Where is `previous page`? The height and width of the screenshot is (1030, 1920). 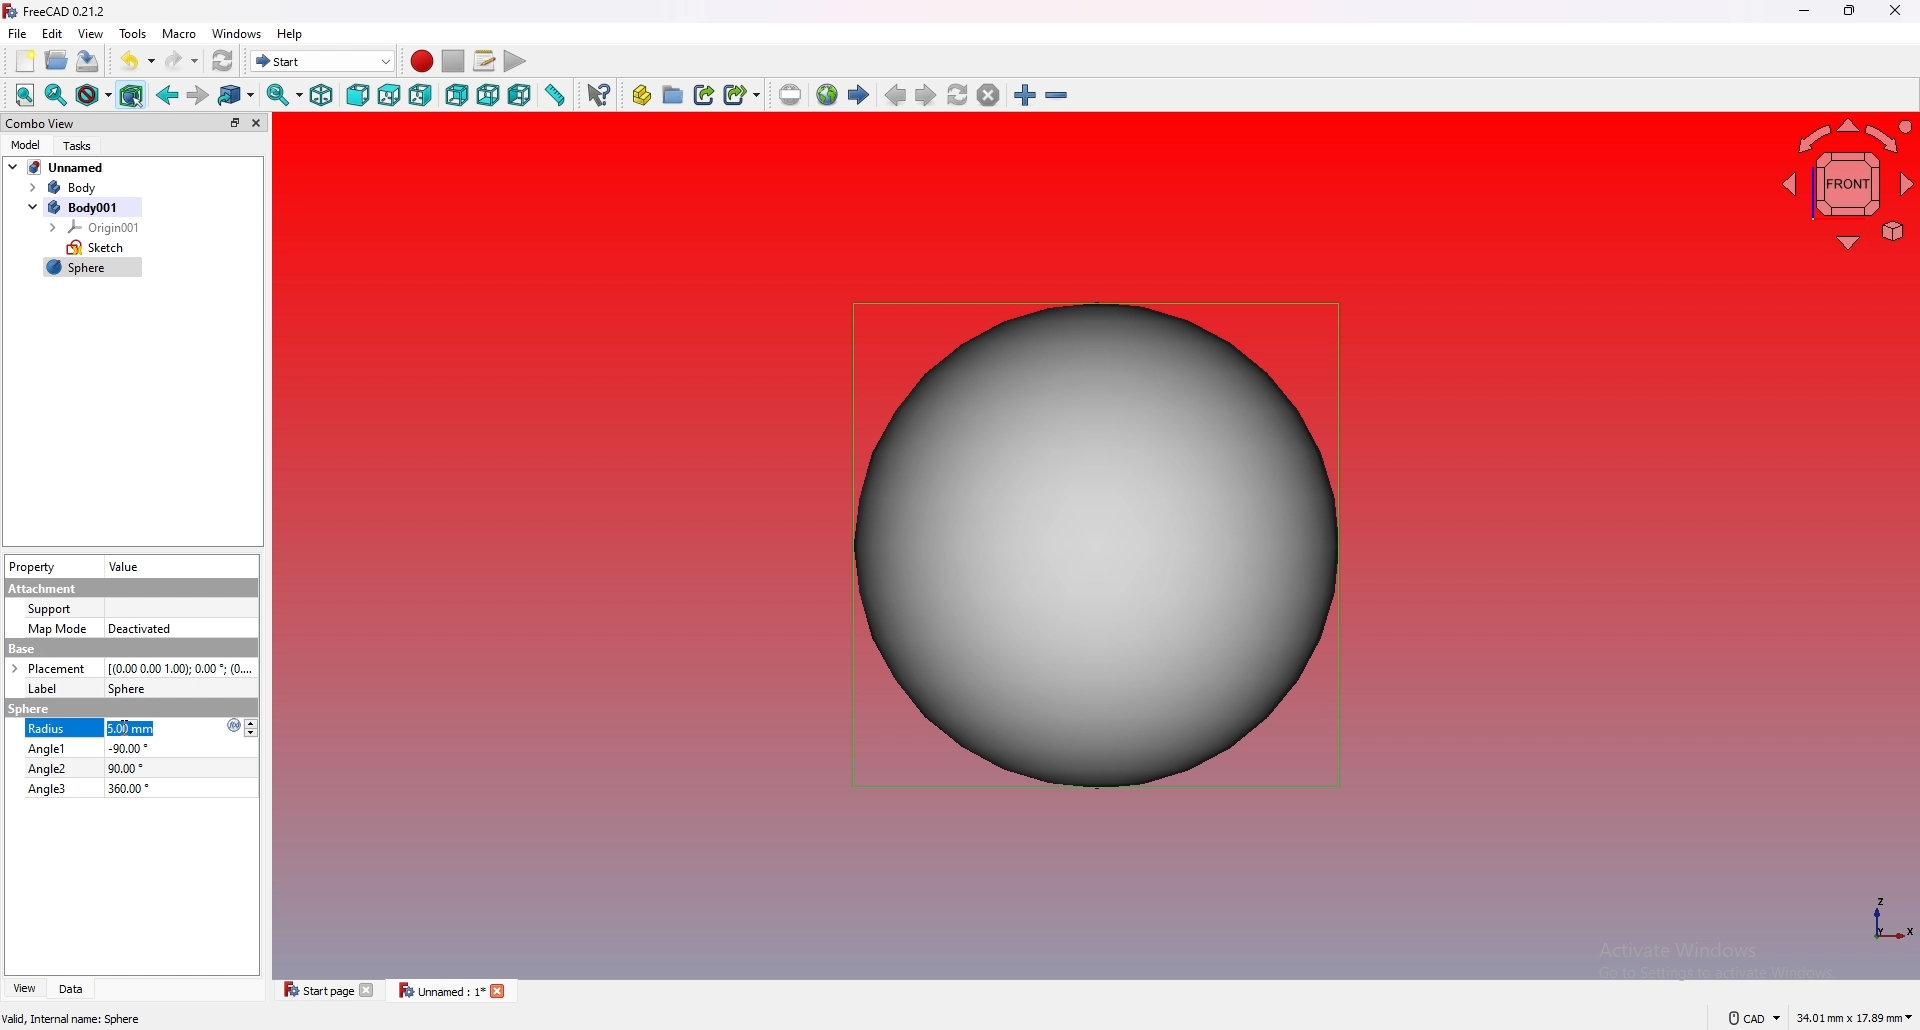
previous page is located at coordinates (896, 96).